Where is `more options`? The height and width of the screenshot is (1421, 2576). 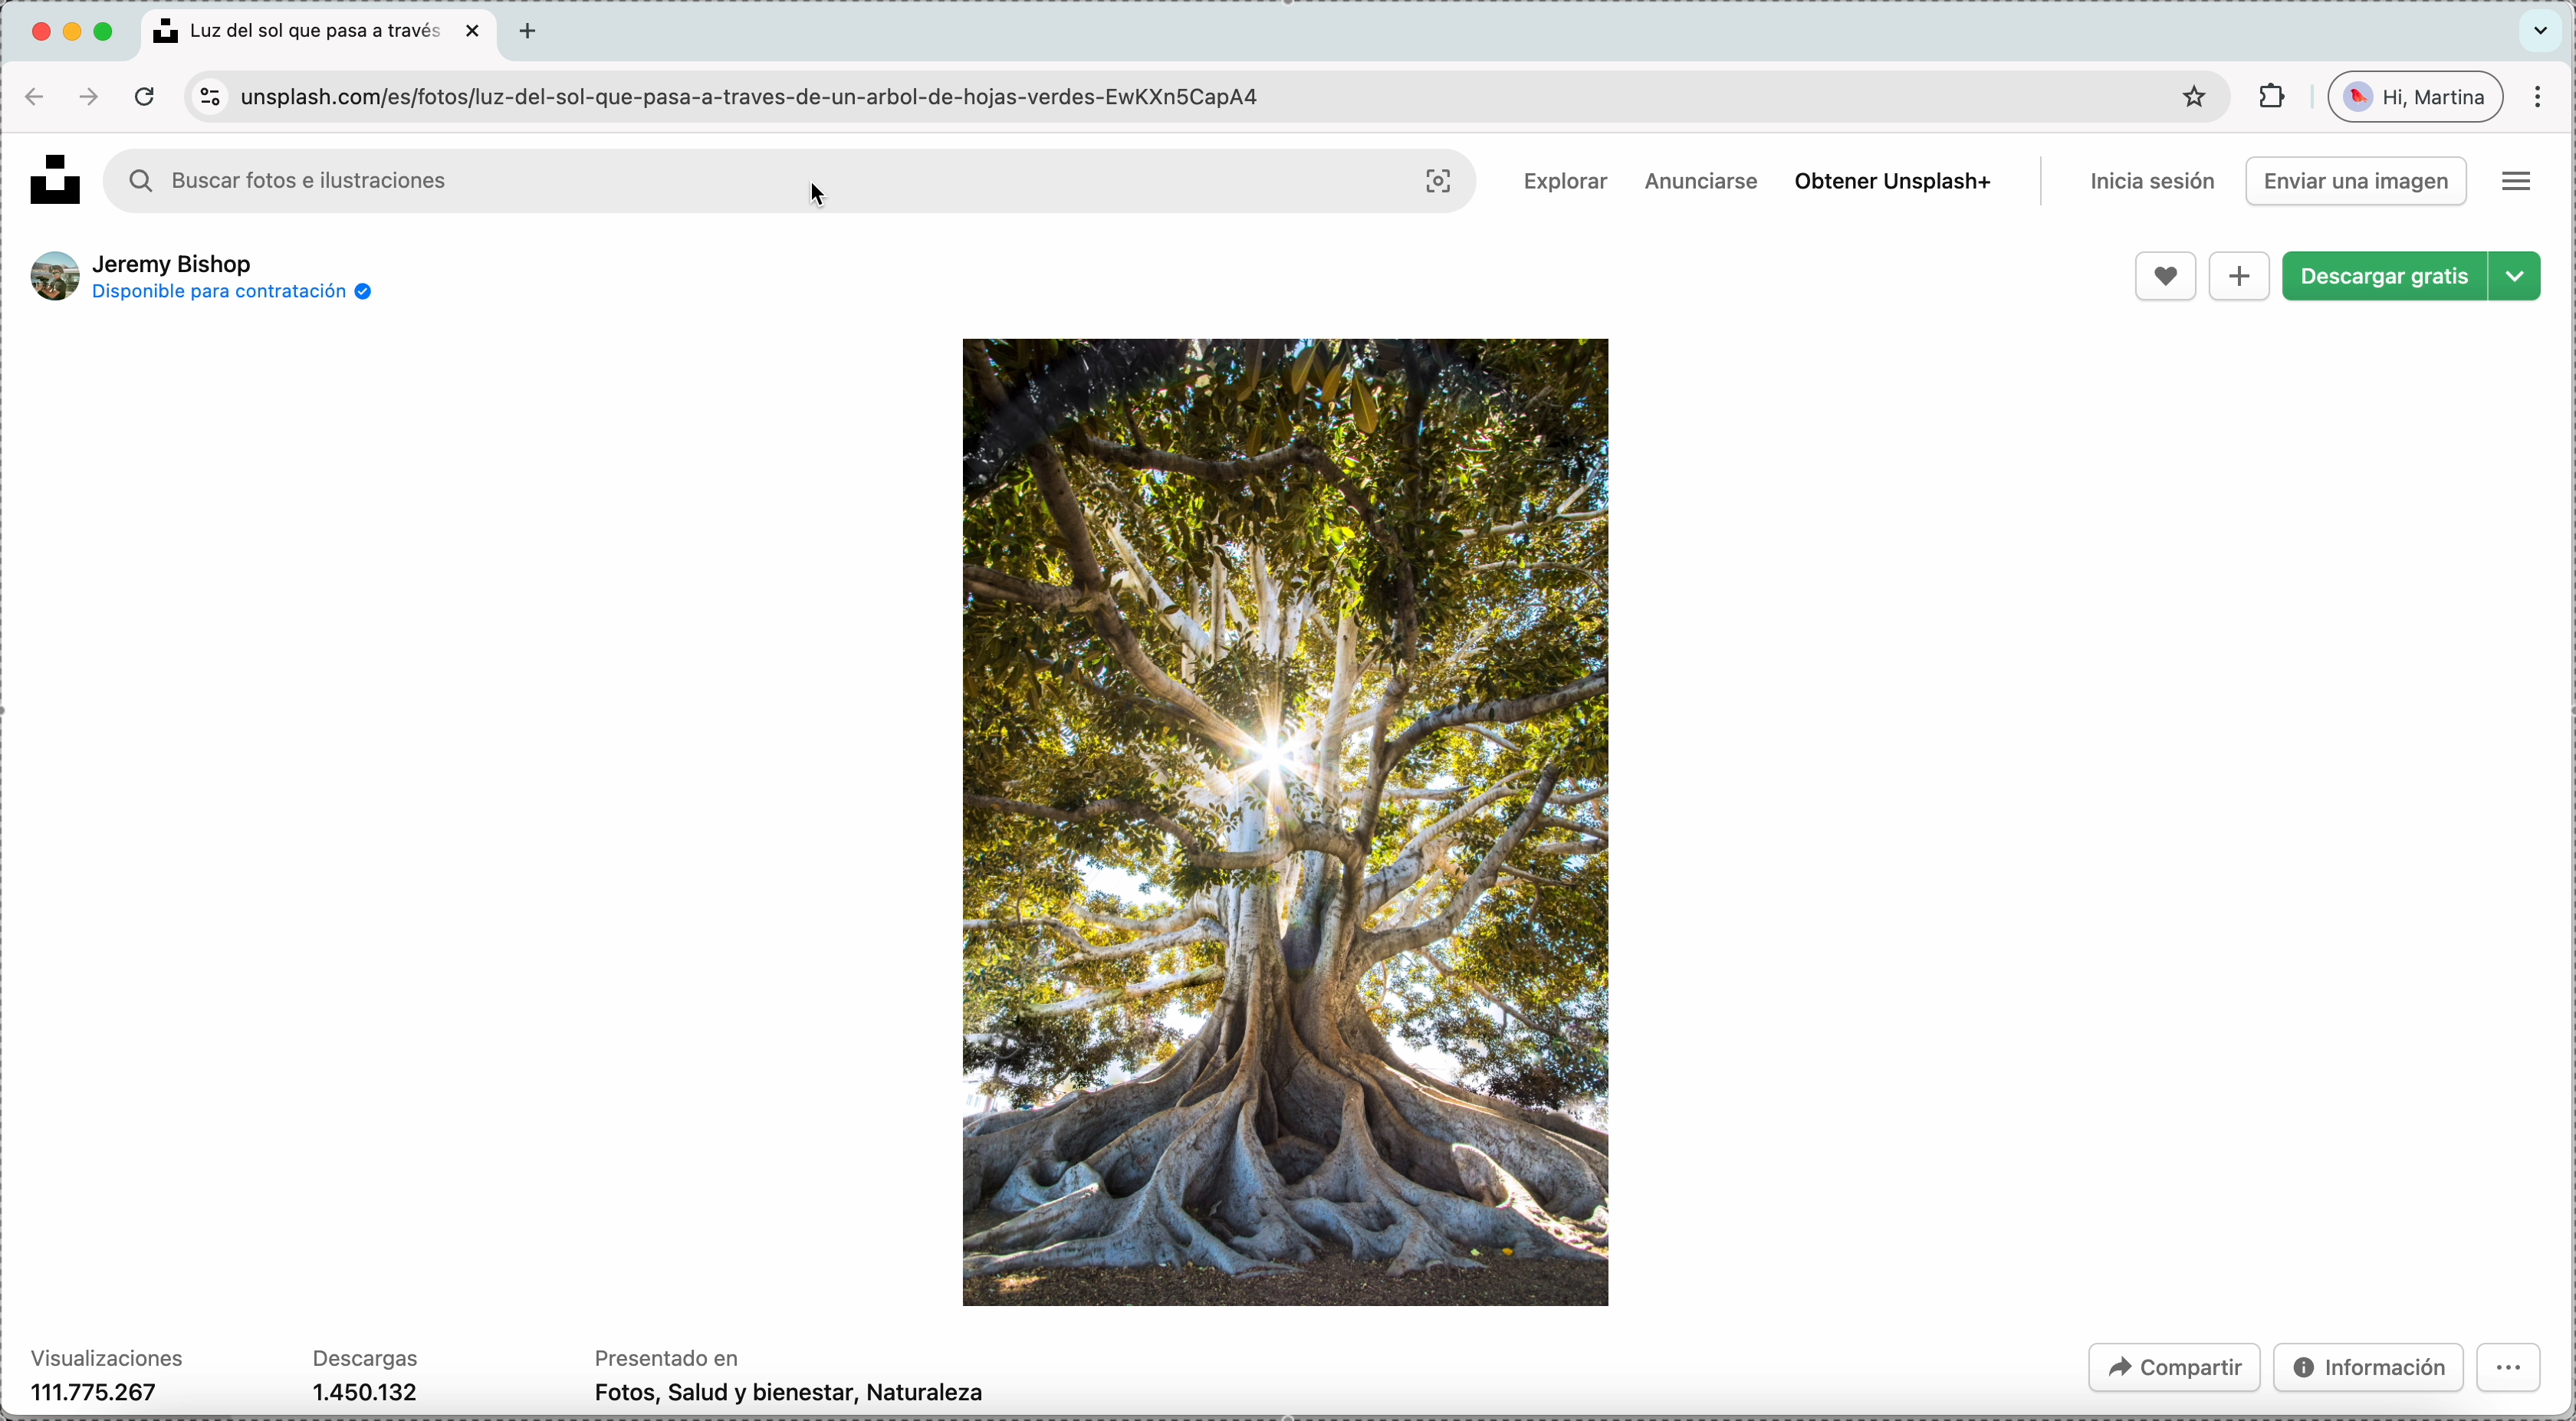 more options is located at coordinates (2518, 182).